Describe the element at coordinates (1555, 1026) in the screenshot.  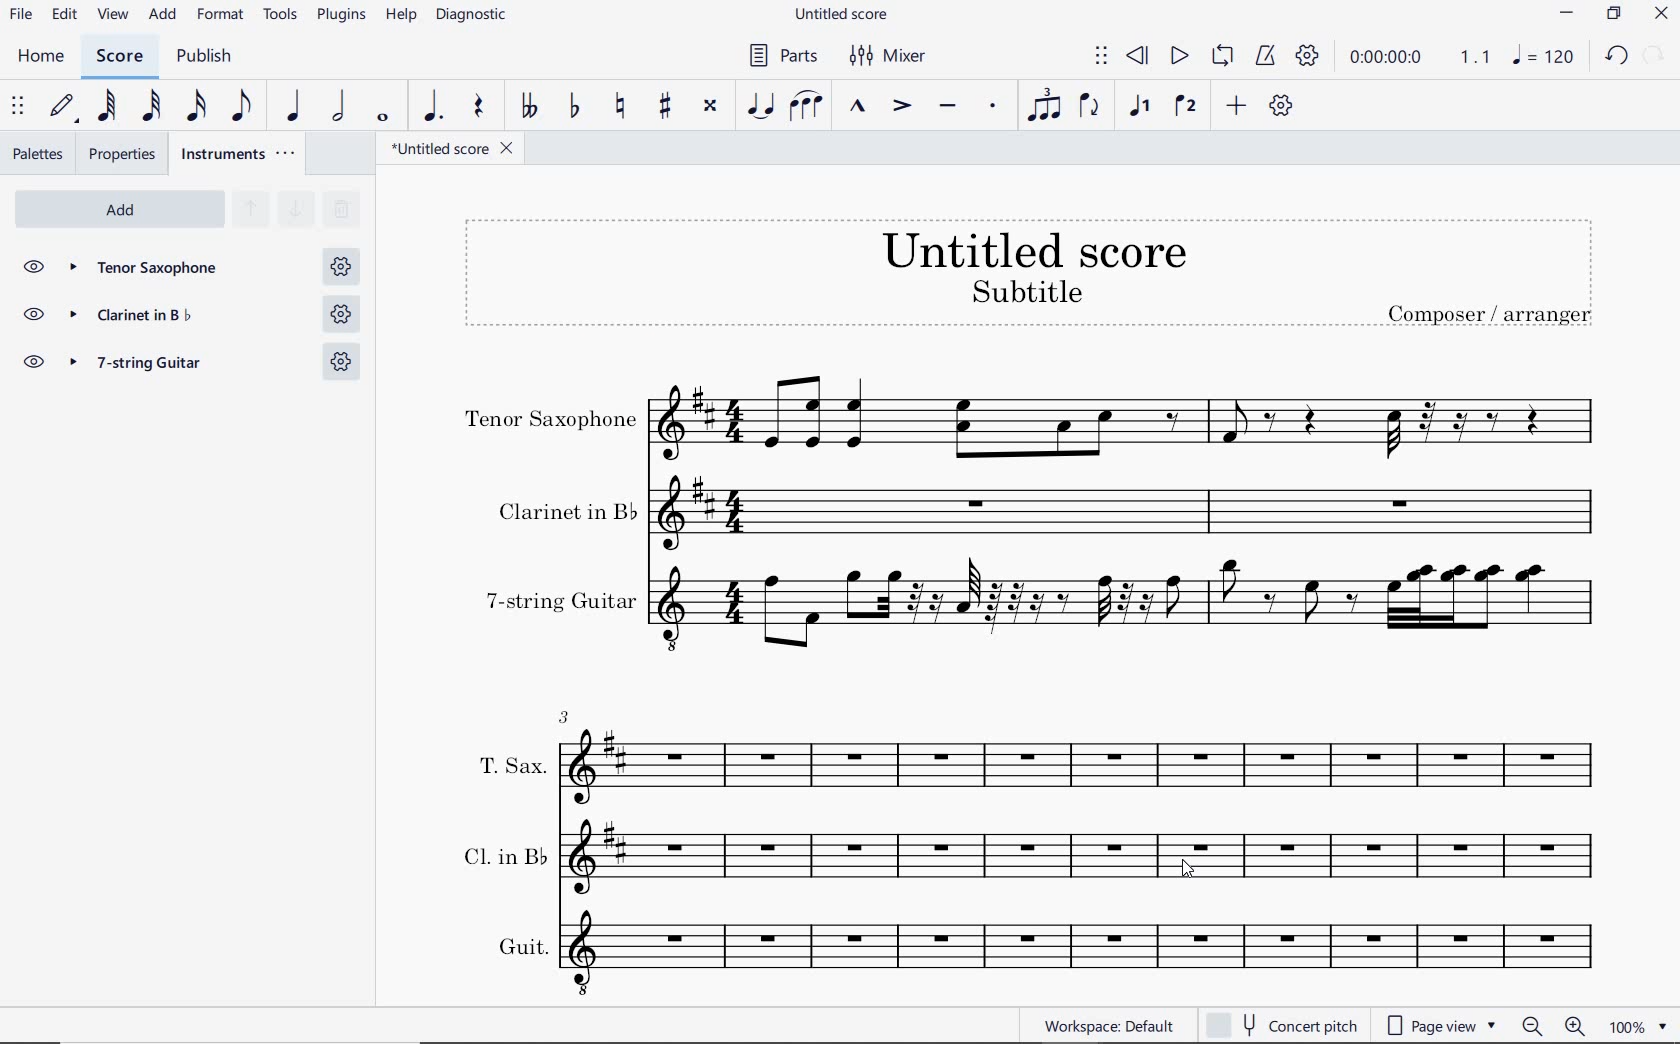
I see `ZOOM OUT OR ZOOM IN` at that location.